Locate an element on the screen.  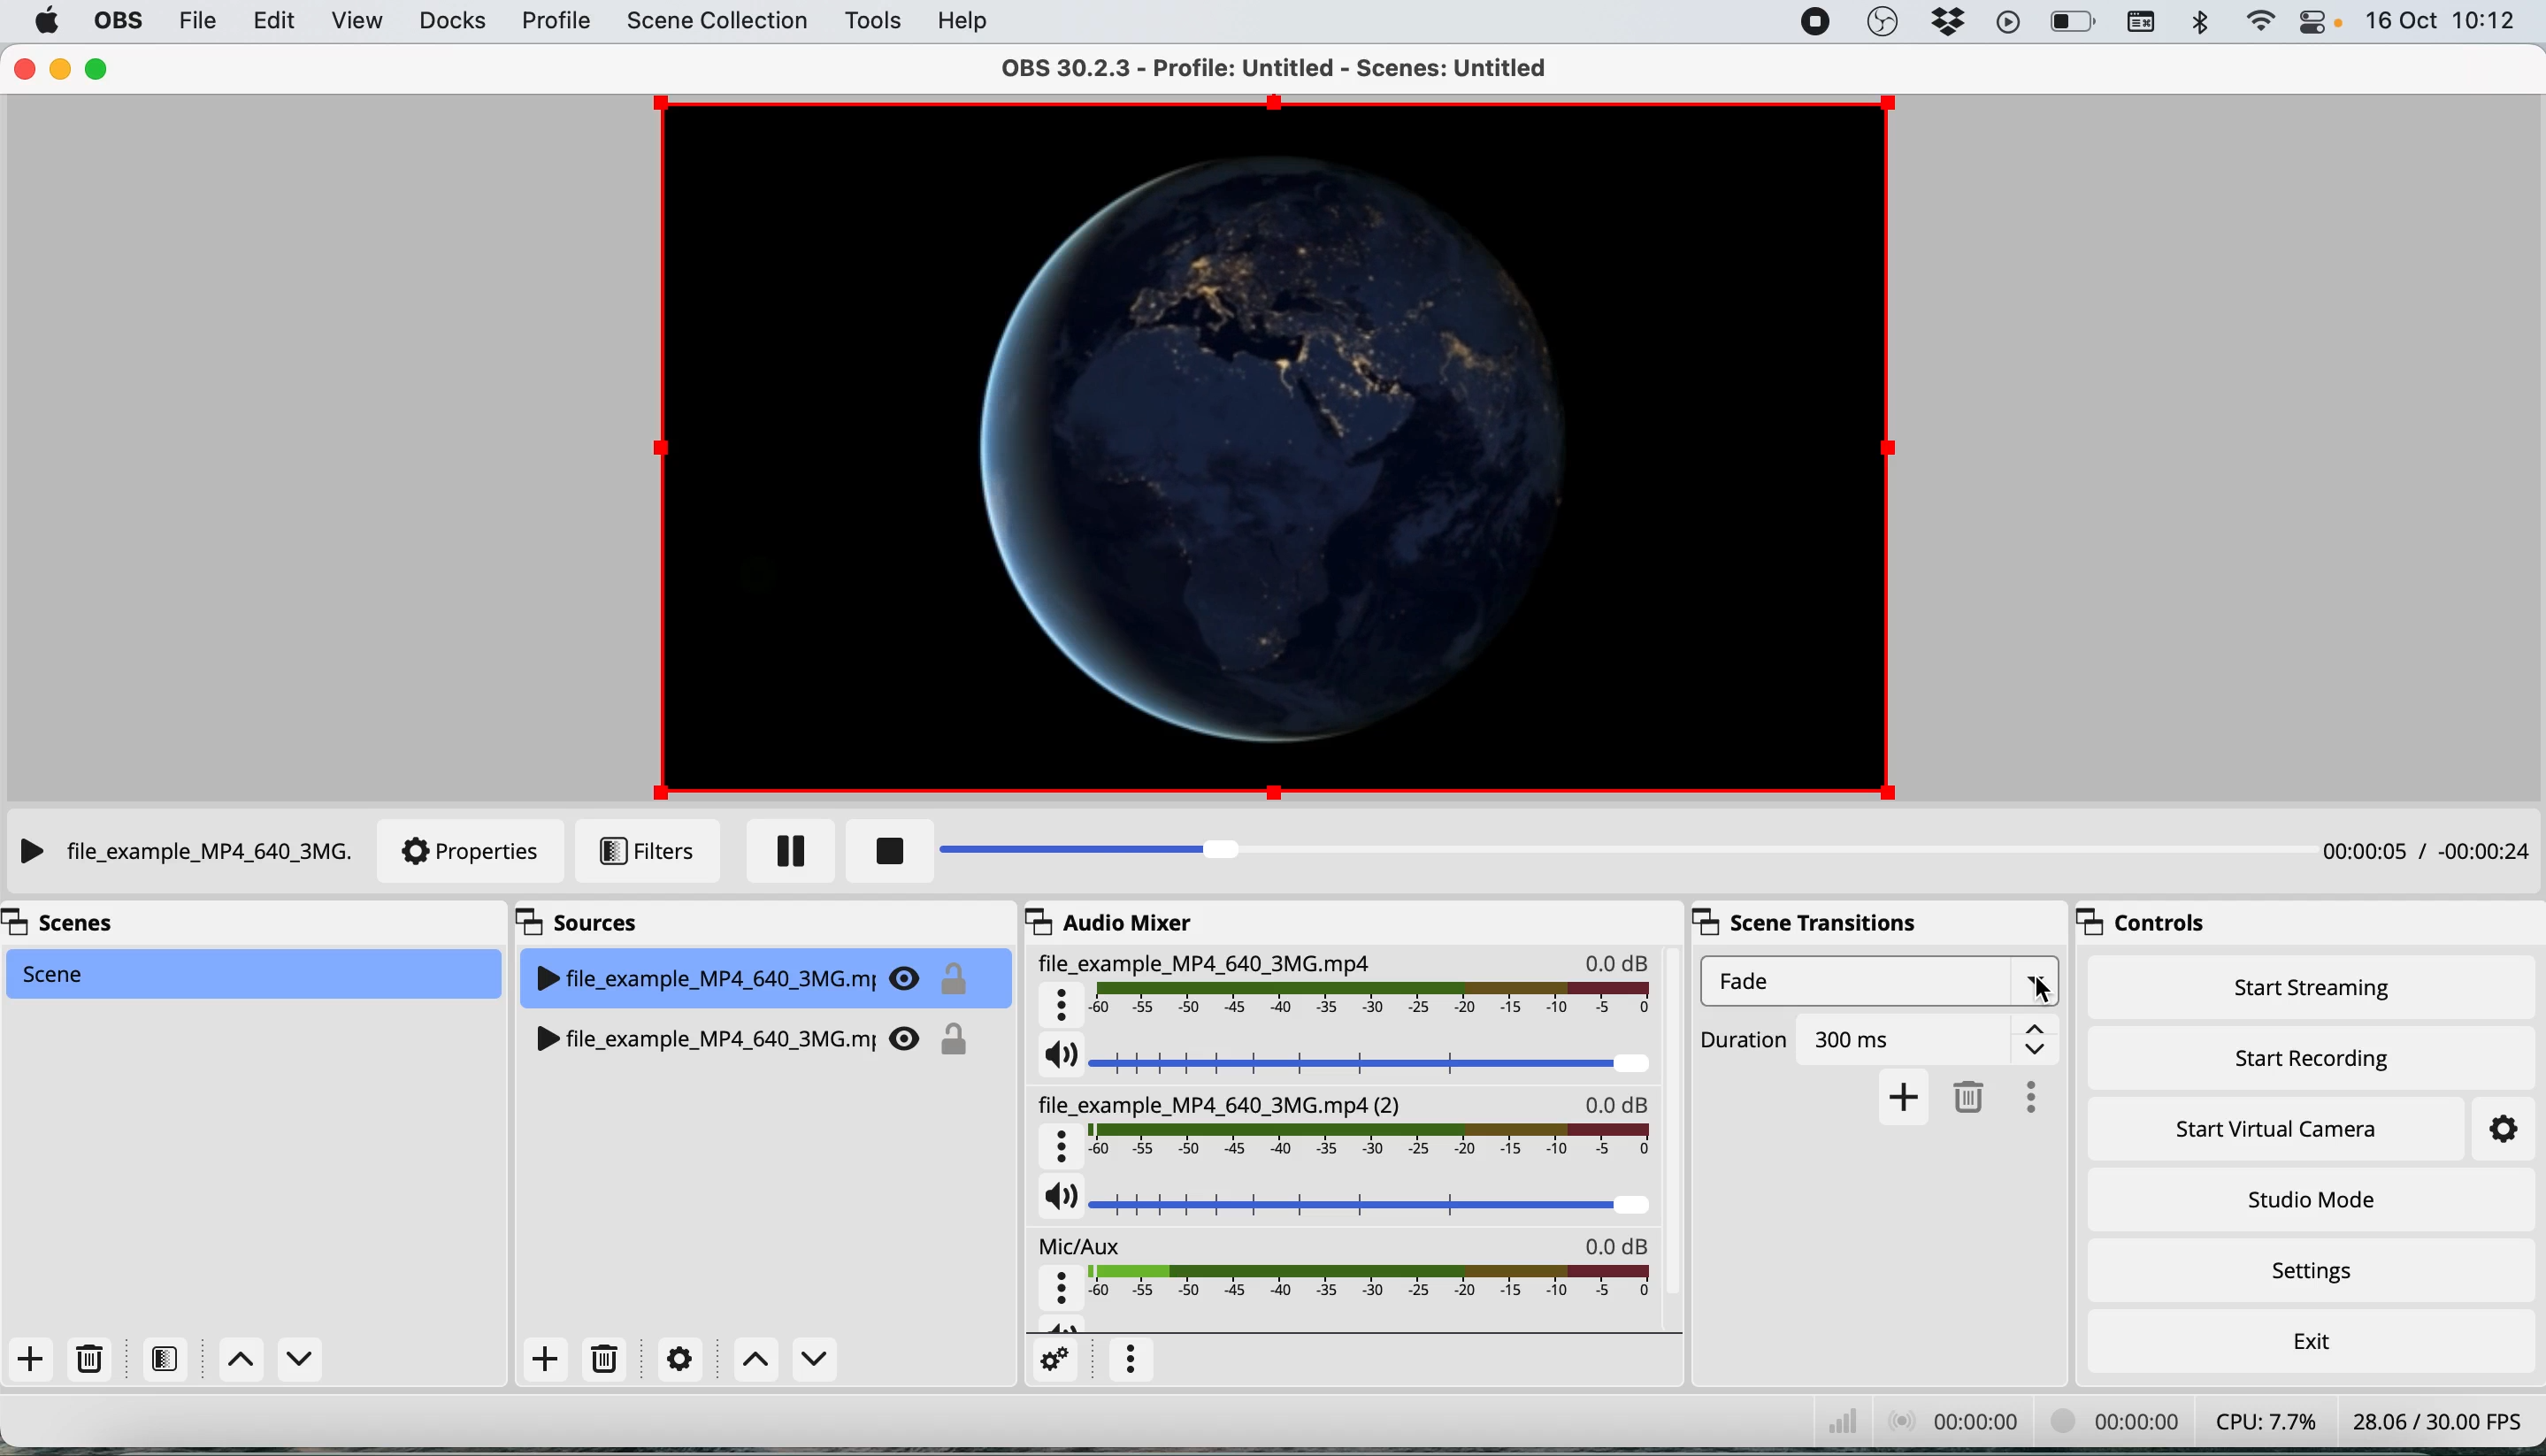
File_example_MP4_640_3MG. is located at coordinates (193, 854).